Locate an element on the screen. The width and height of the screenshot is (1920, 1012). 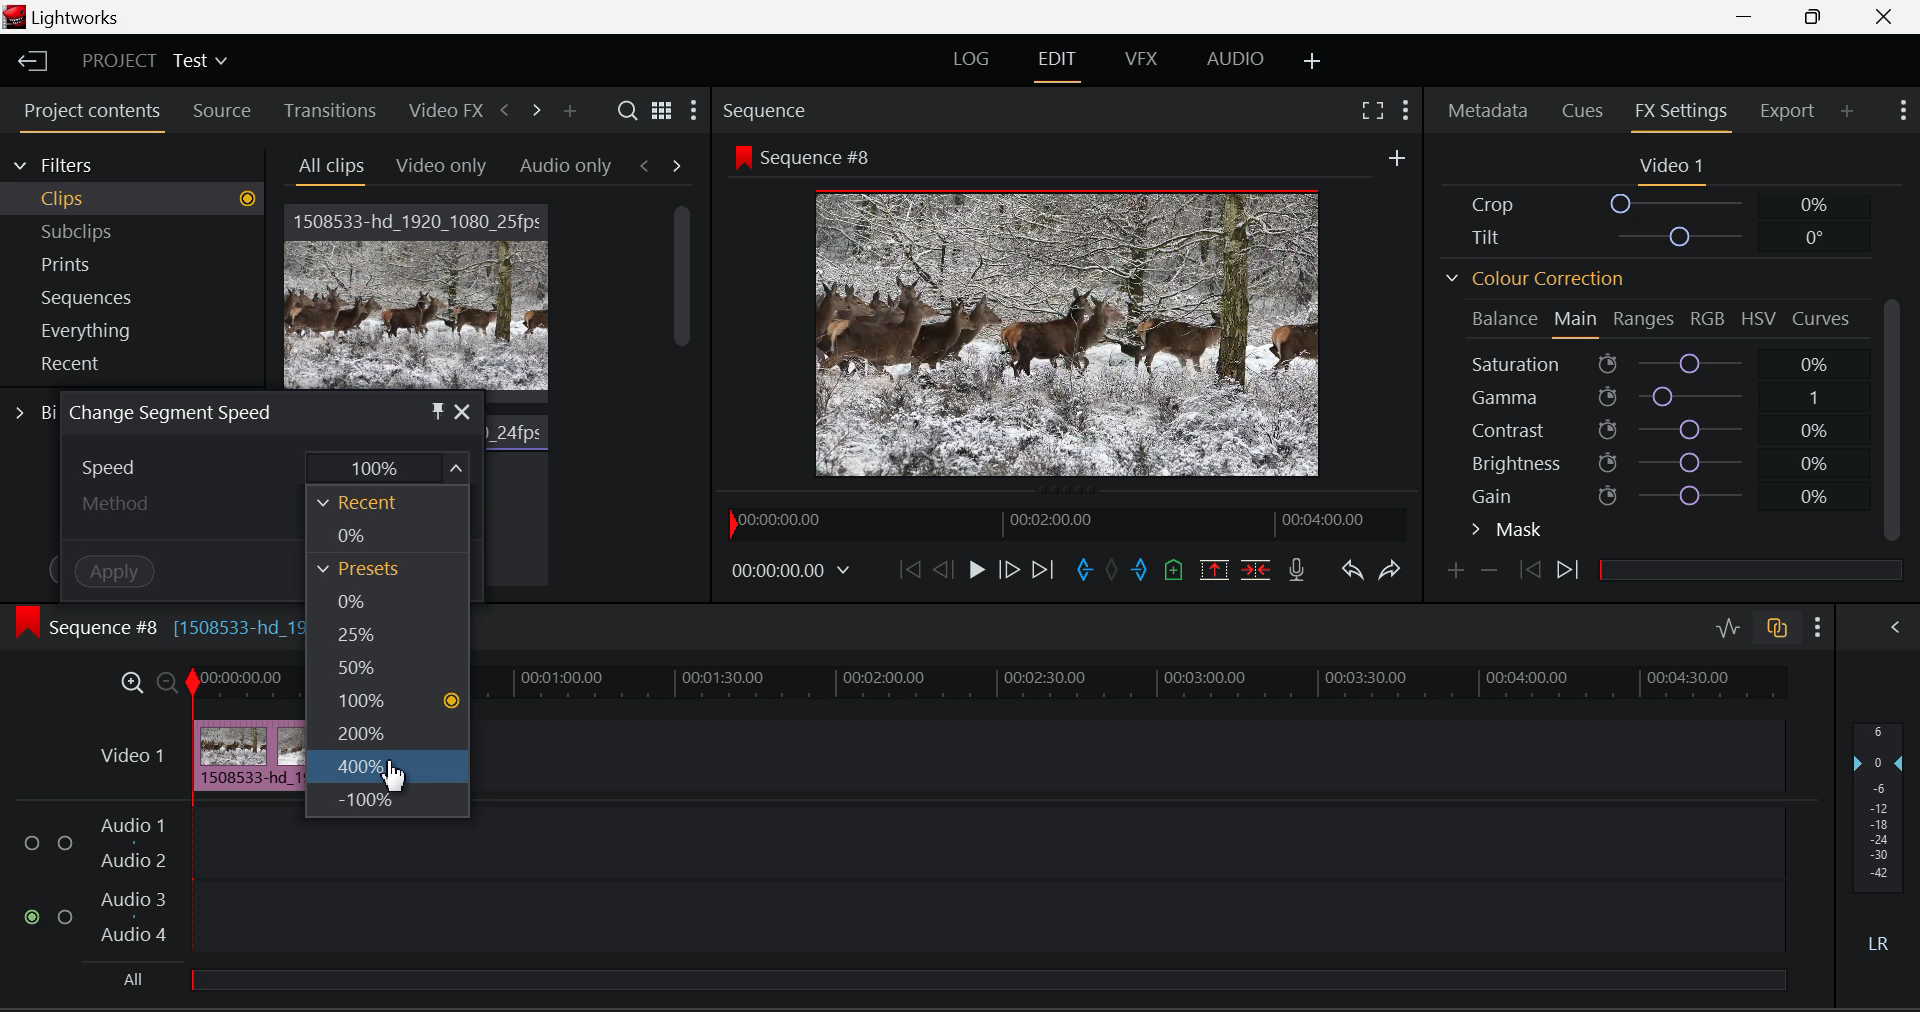
LOG is located at coordinates (974, 58).